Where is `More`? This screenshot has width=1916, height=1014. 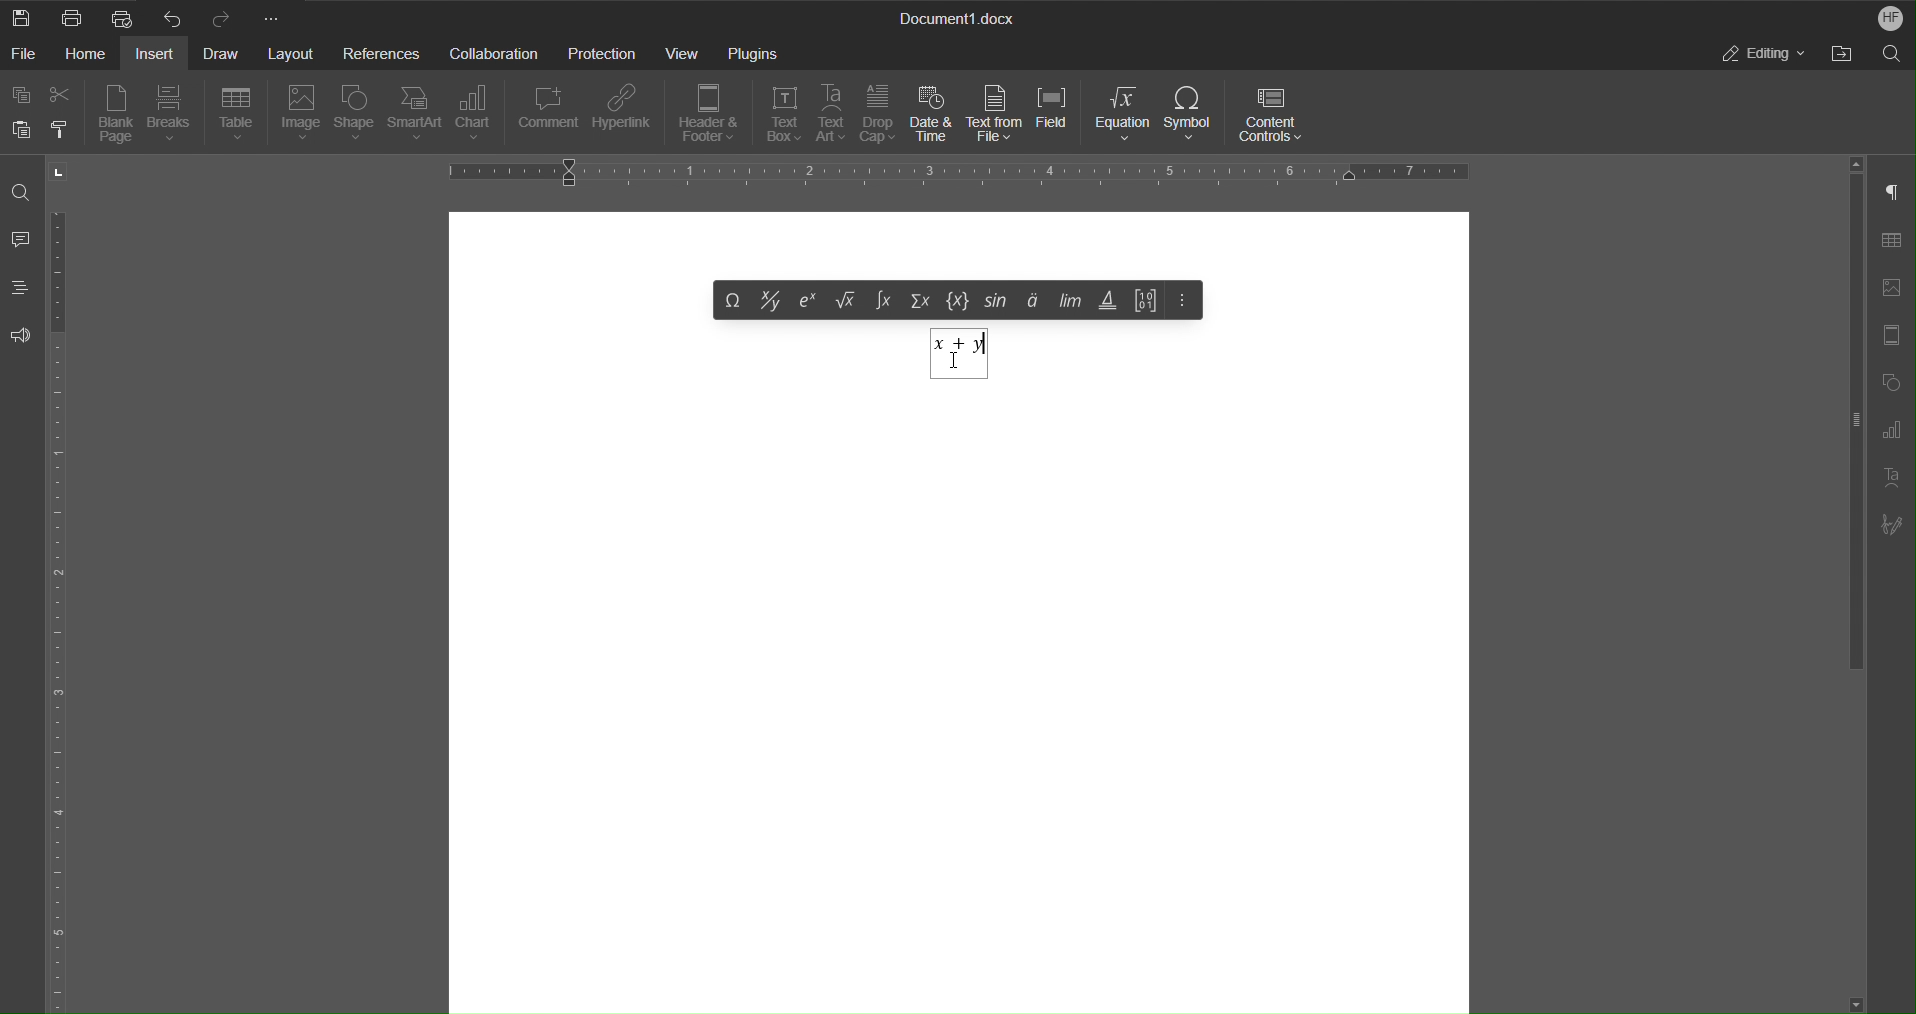 More is located at coordinates (1183, 298).